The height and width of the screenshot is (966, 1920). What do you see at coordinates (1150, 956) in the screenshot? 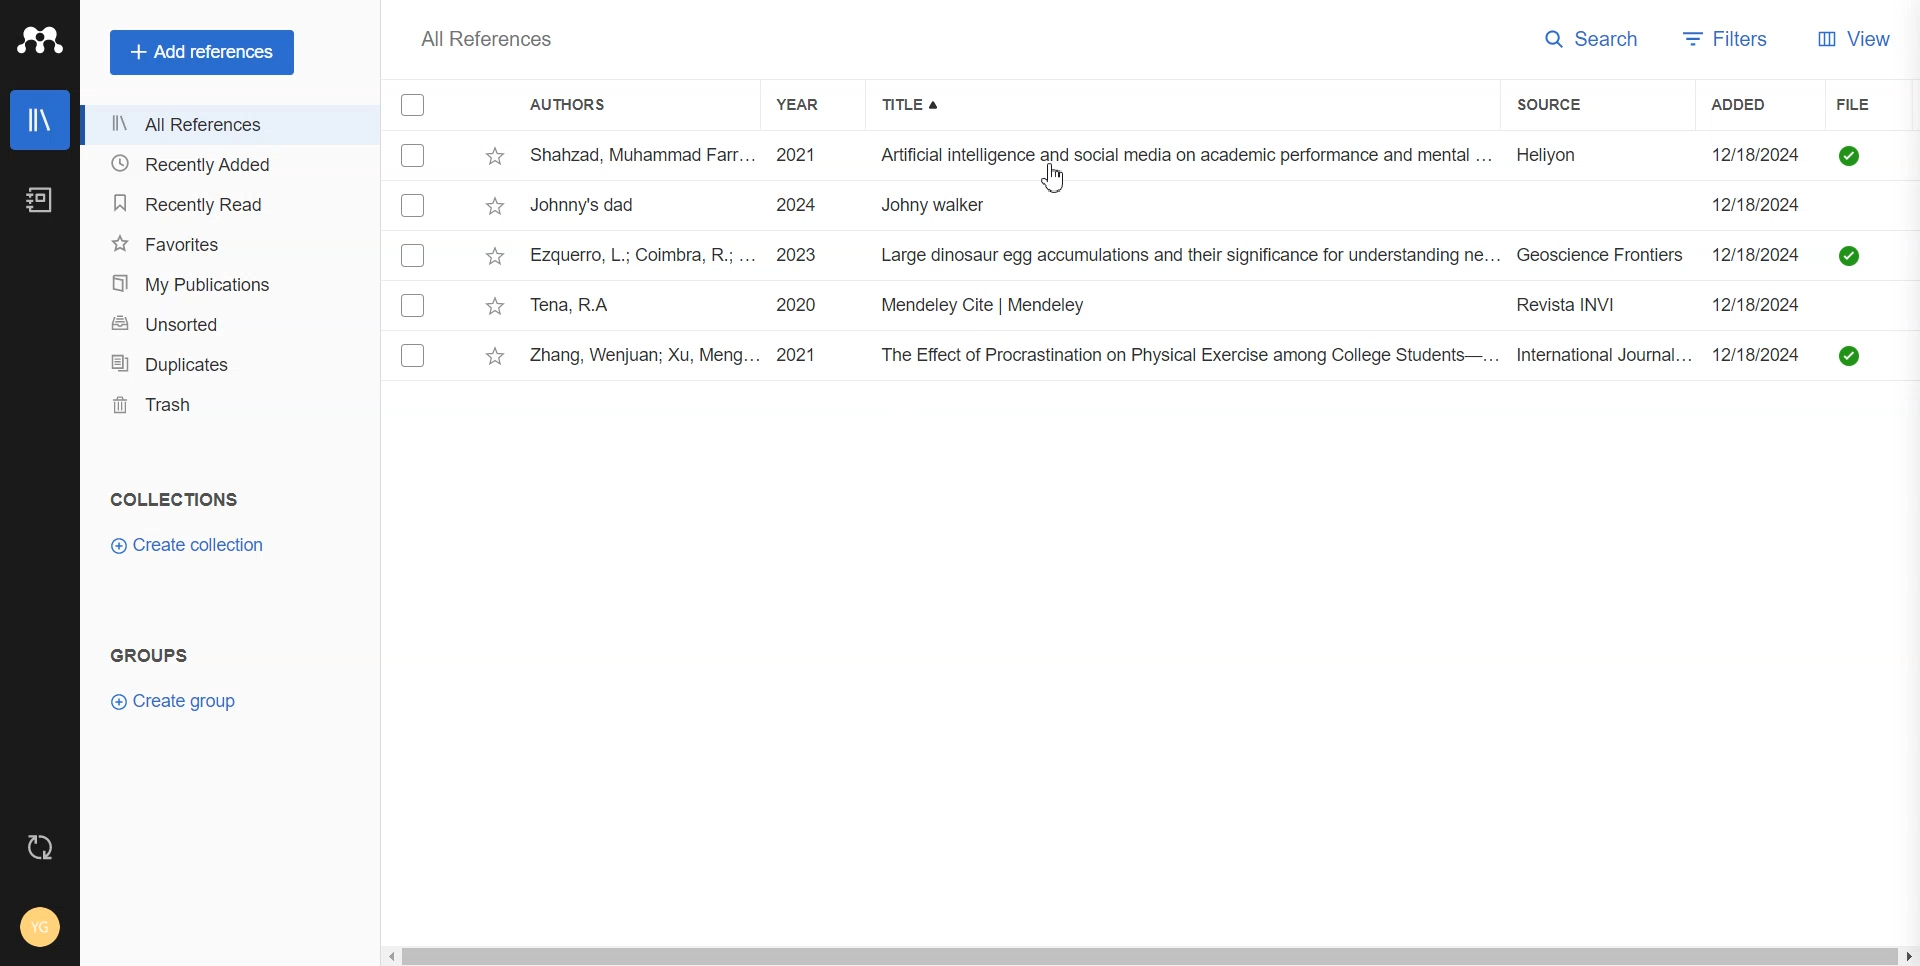
I see `Horizontal Scroll bar` at bounding box center [1150, 956].